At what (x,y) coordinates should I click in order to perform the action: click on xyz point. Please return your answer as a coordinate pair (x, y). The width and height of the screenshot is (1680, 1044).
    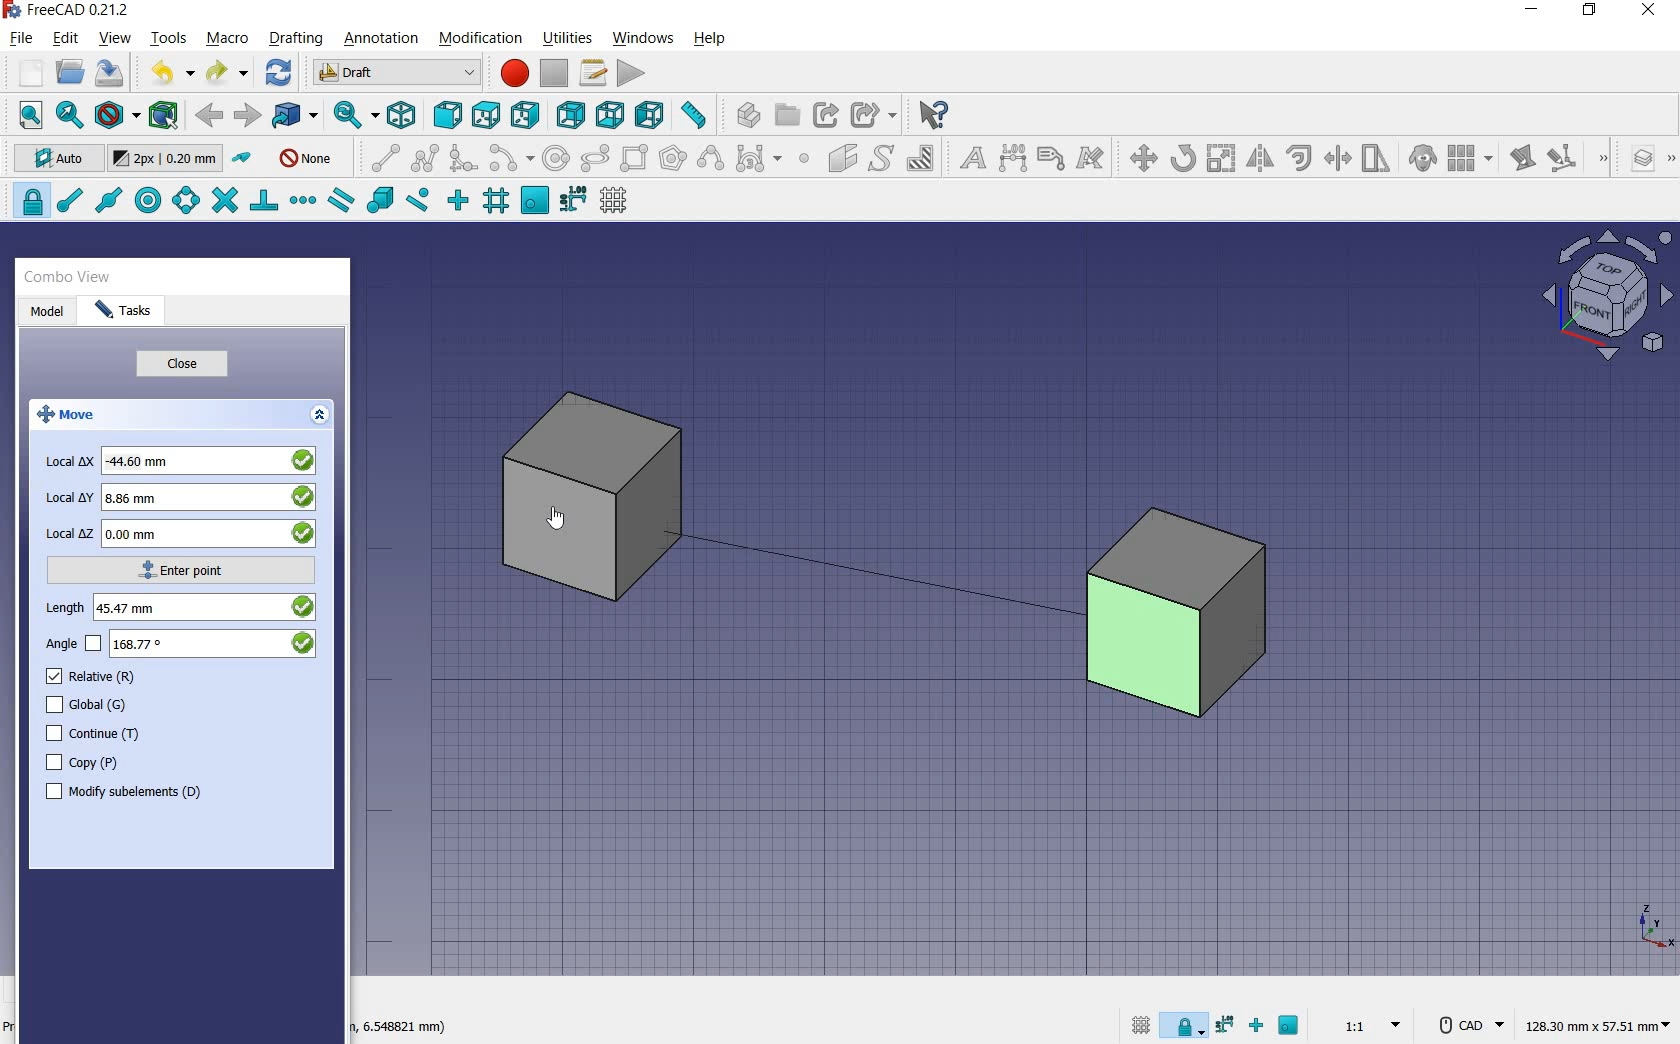
    Looking at the image, I should click on (1655, 927).